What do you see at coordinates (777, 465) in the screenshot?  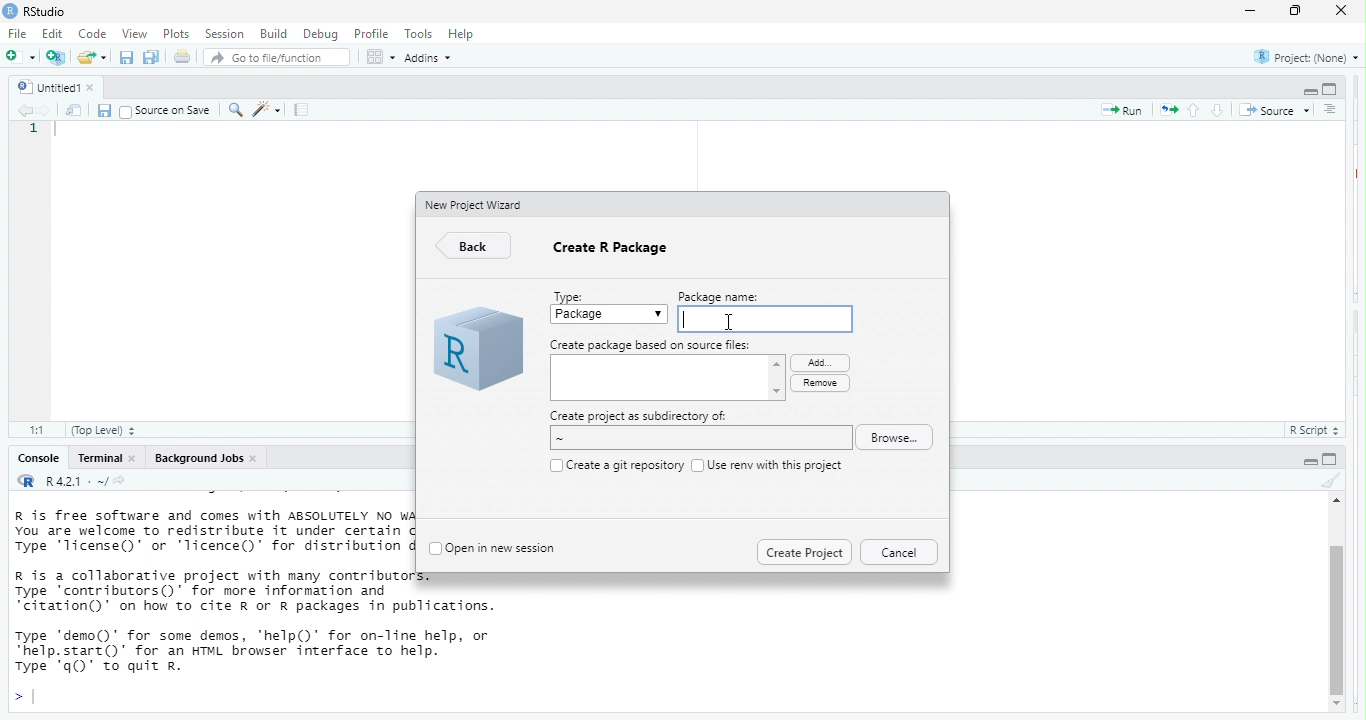 I see `Use renv with this project` at bounding box center [777, 465].